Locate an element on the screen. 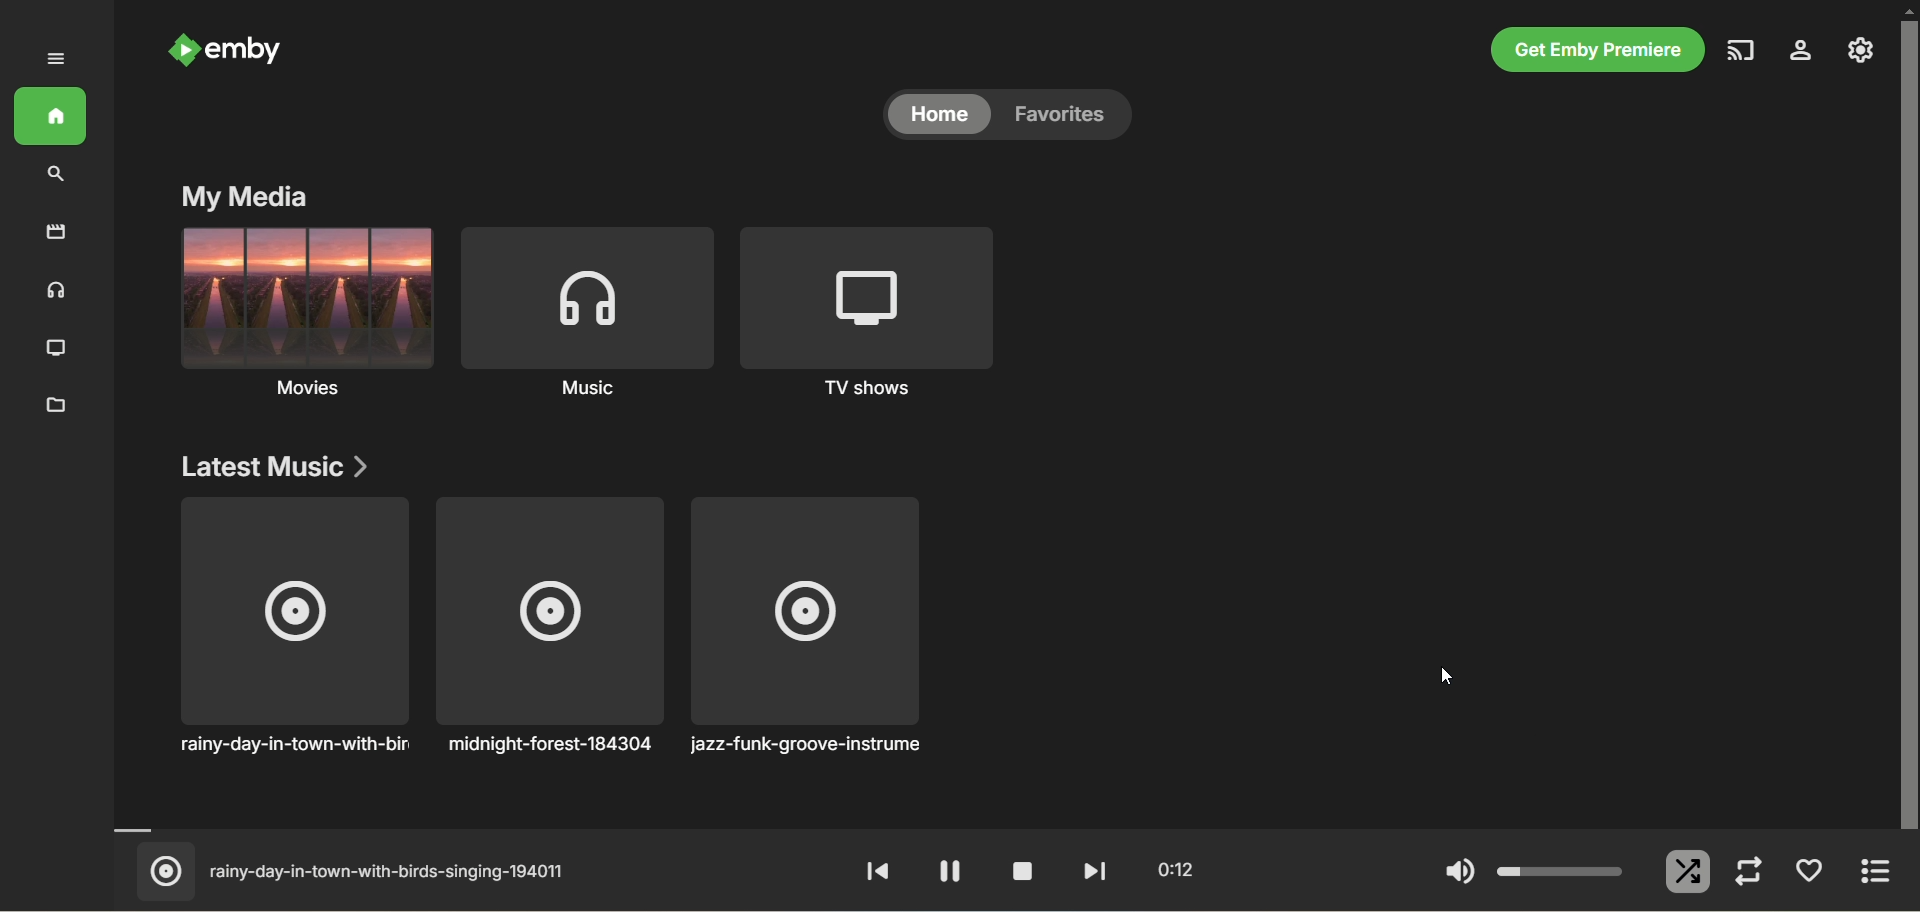  timeline is located at coordinates (999, 829).